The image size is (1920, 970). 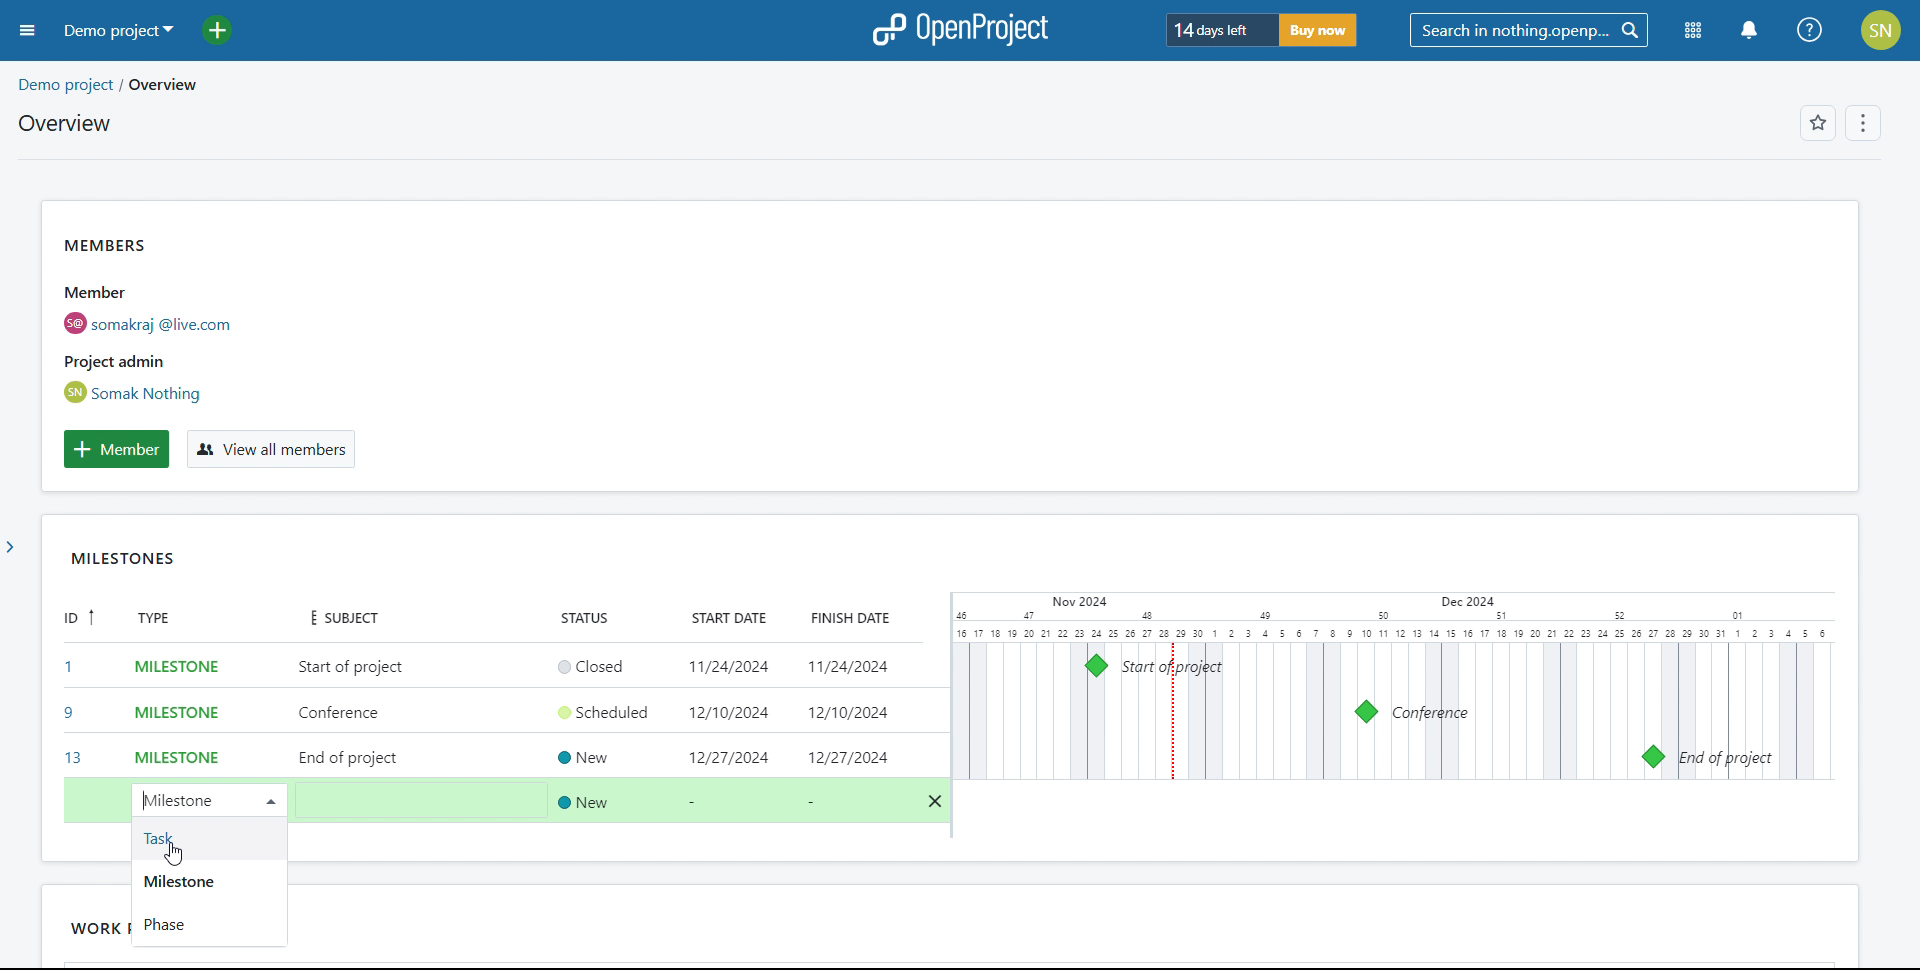 What do you see at coordinates (723, 619) in the screenshot?
I see `start date` at bounding box center [723, 619].